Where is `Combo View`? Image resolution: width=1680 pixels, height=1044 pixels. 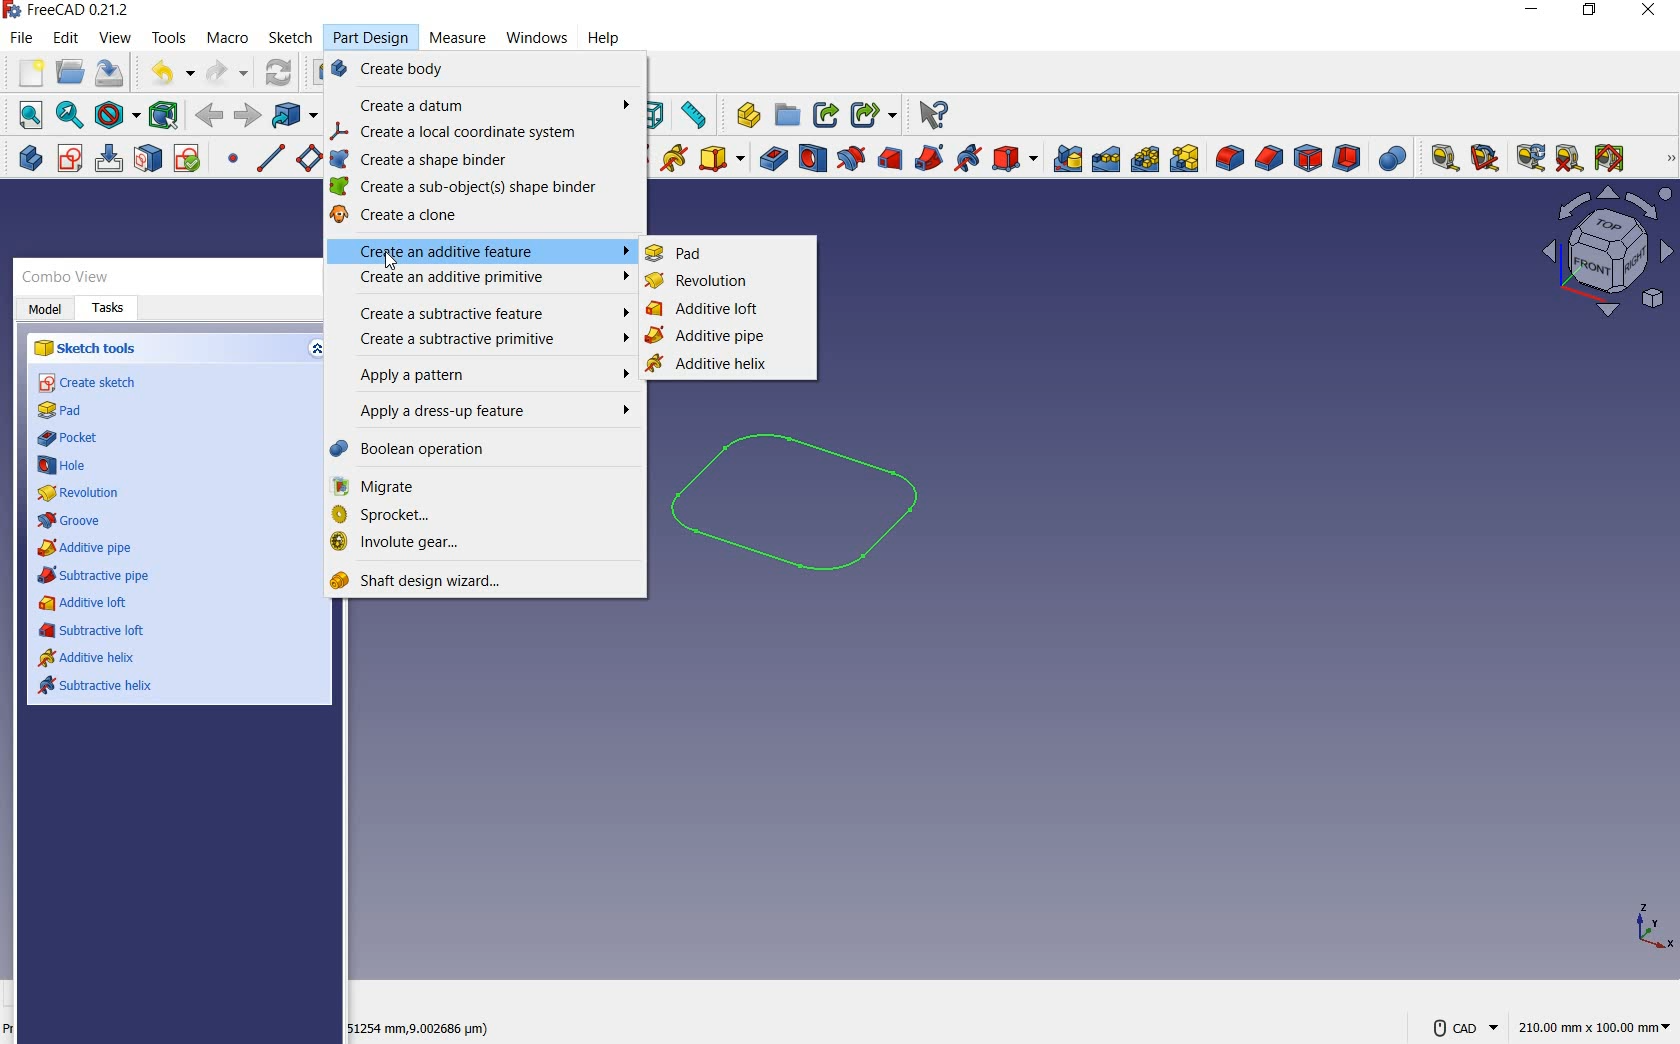 Combo View is located at coordinates (71, 276).